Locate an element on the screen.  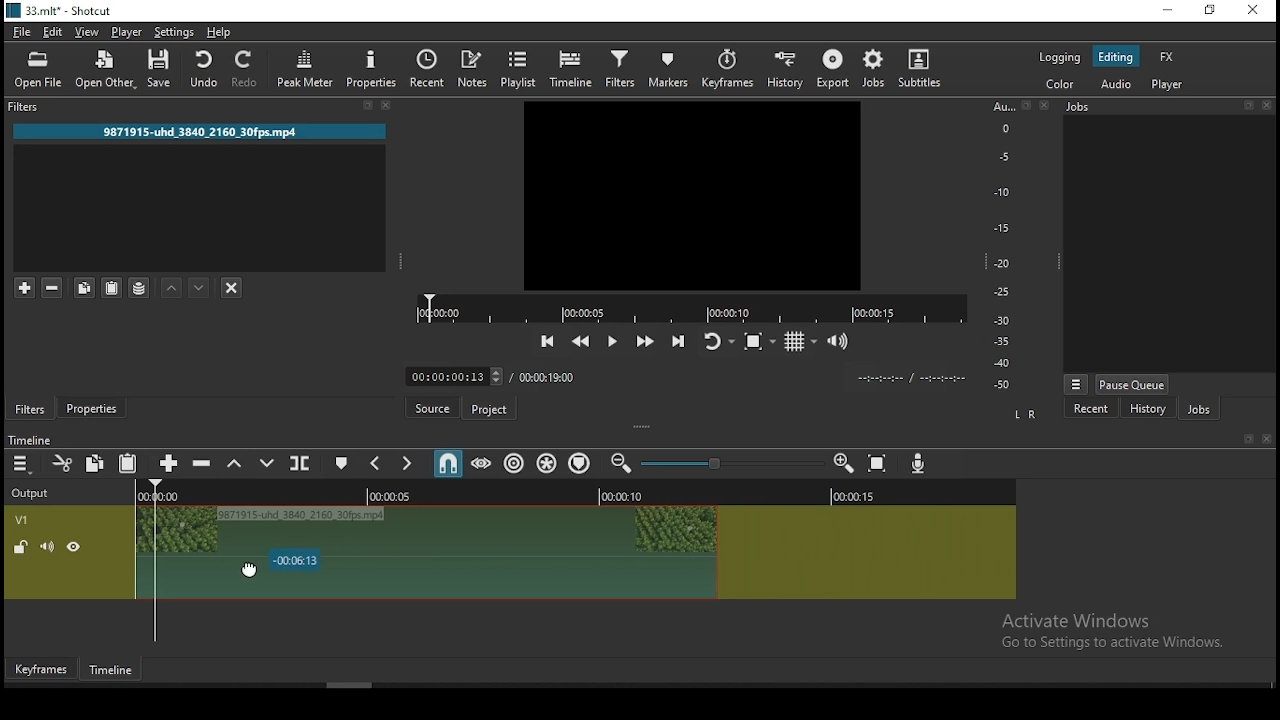
close is located at coordinates (1267, 105).